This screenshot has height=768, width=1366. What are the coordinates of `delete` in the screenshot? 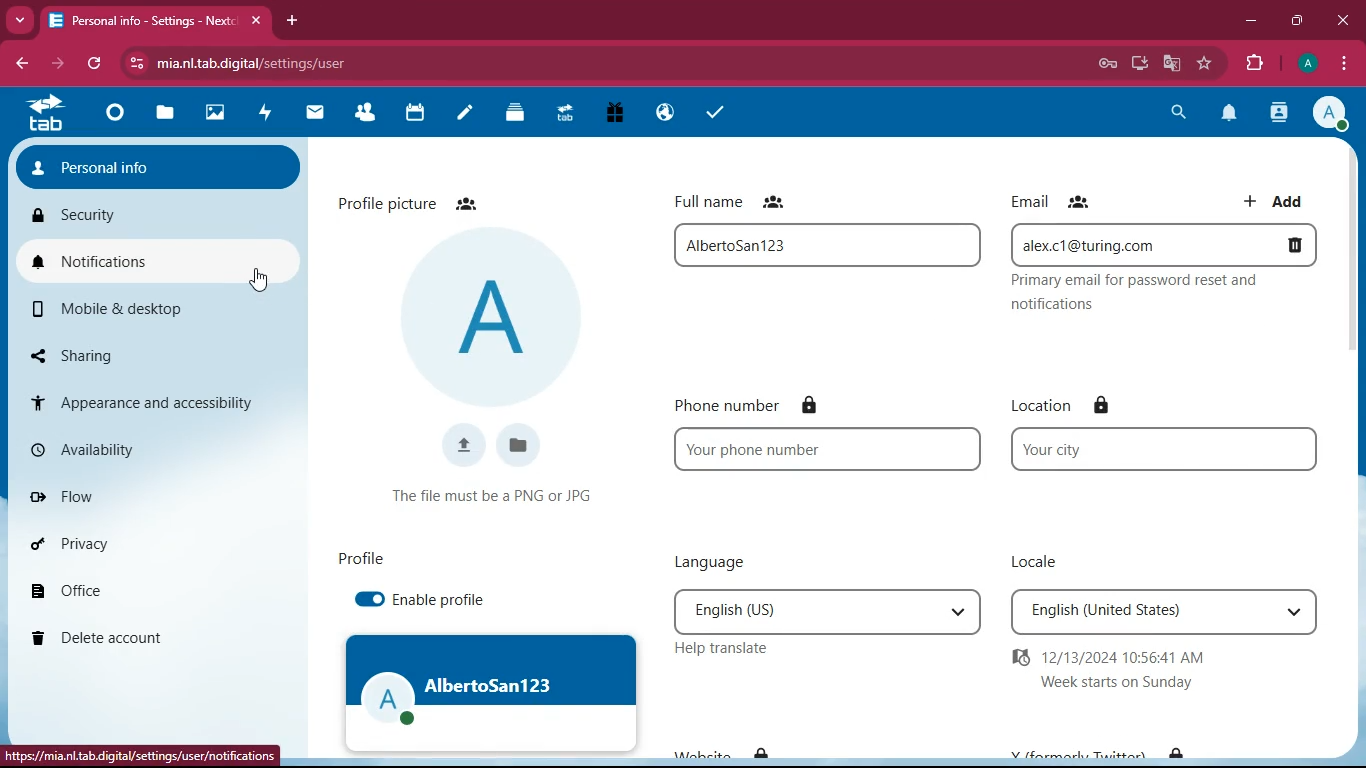 It's located at (1286, 244).